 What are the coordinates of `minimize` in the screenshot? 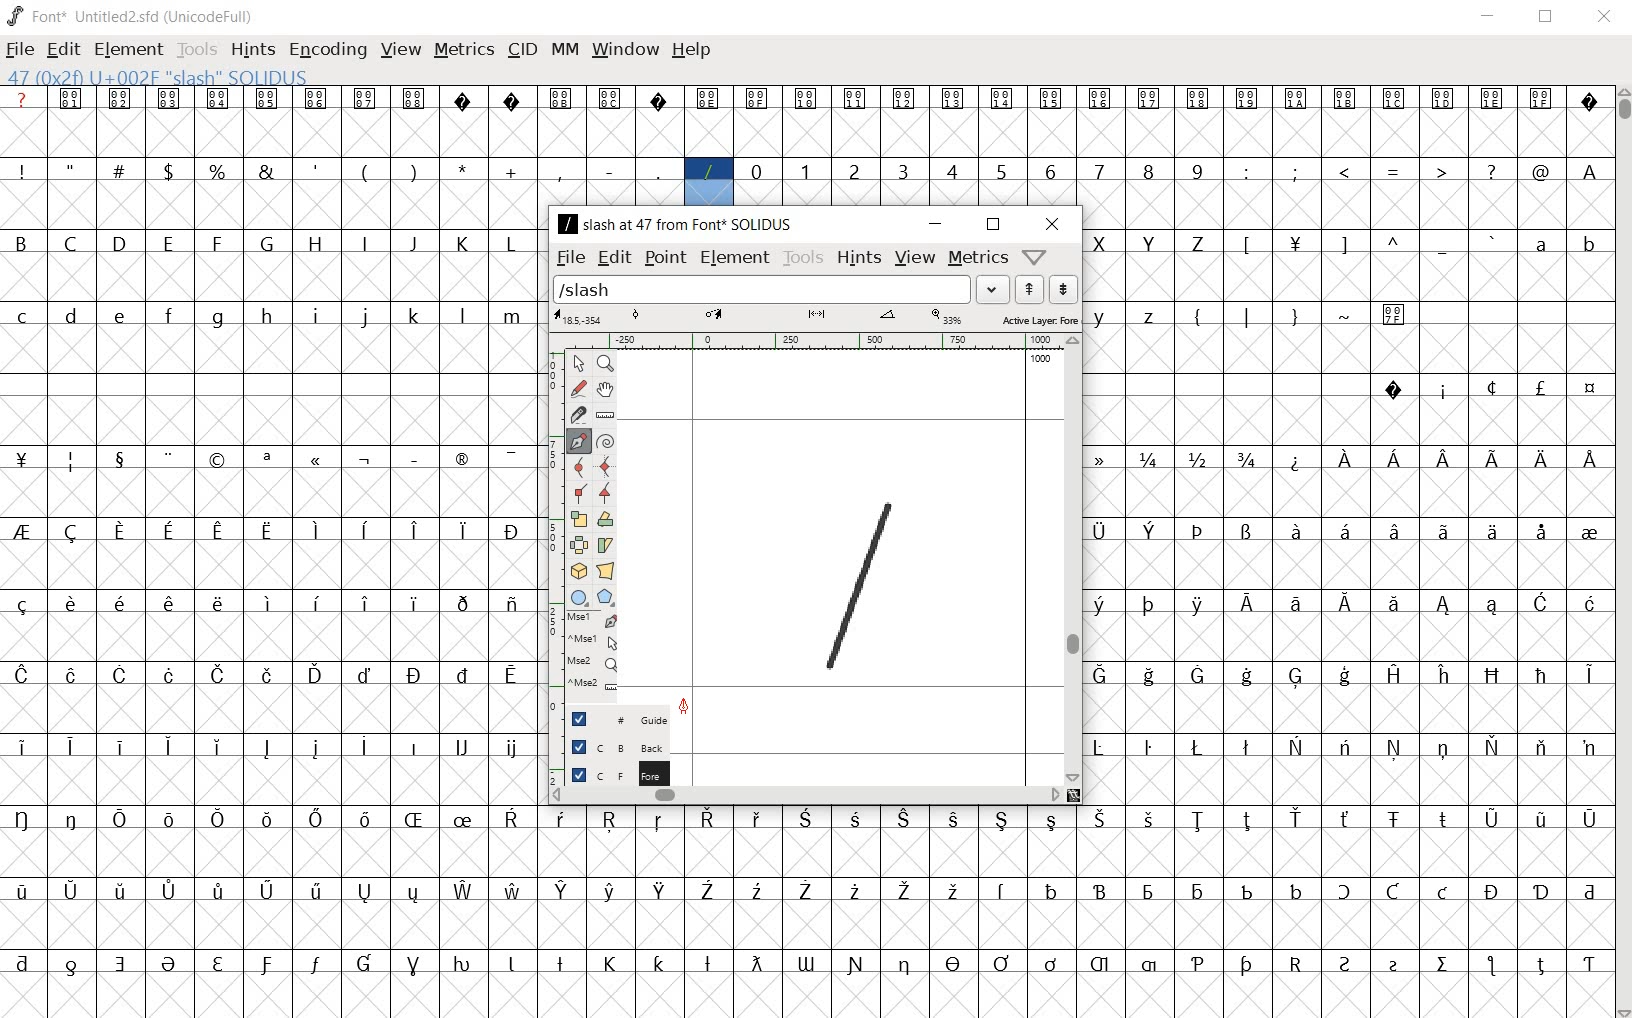 It's located at (935, 223).